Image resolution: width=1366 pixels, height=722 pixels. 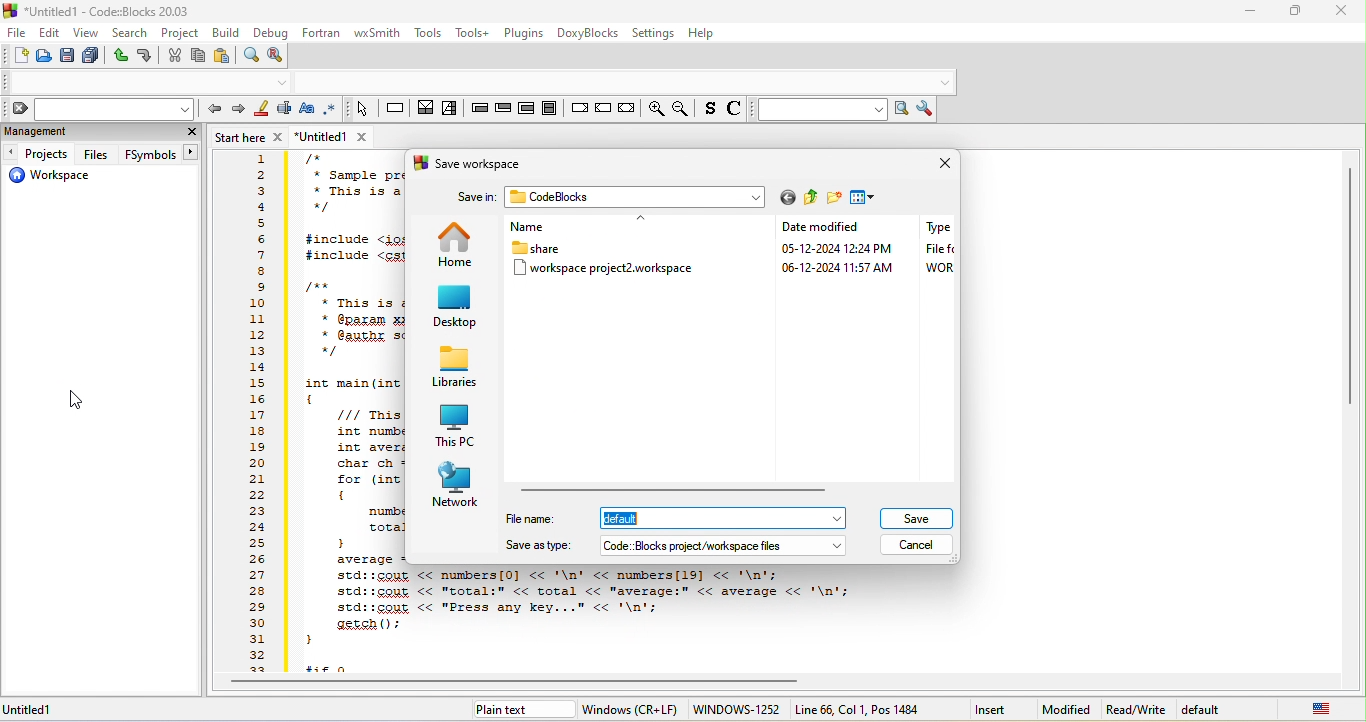 I want to click on horizontal scroll bar, so click(x=680, y=489).